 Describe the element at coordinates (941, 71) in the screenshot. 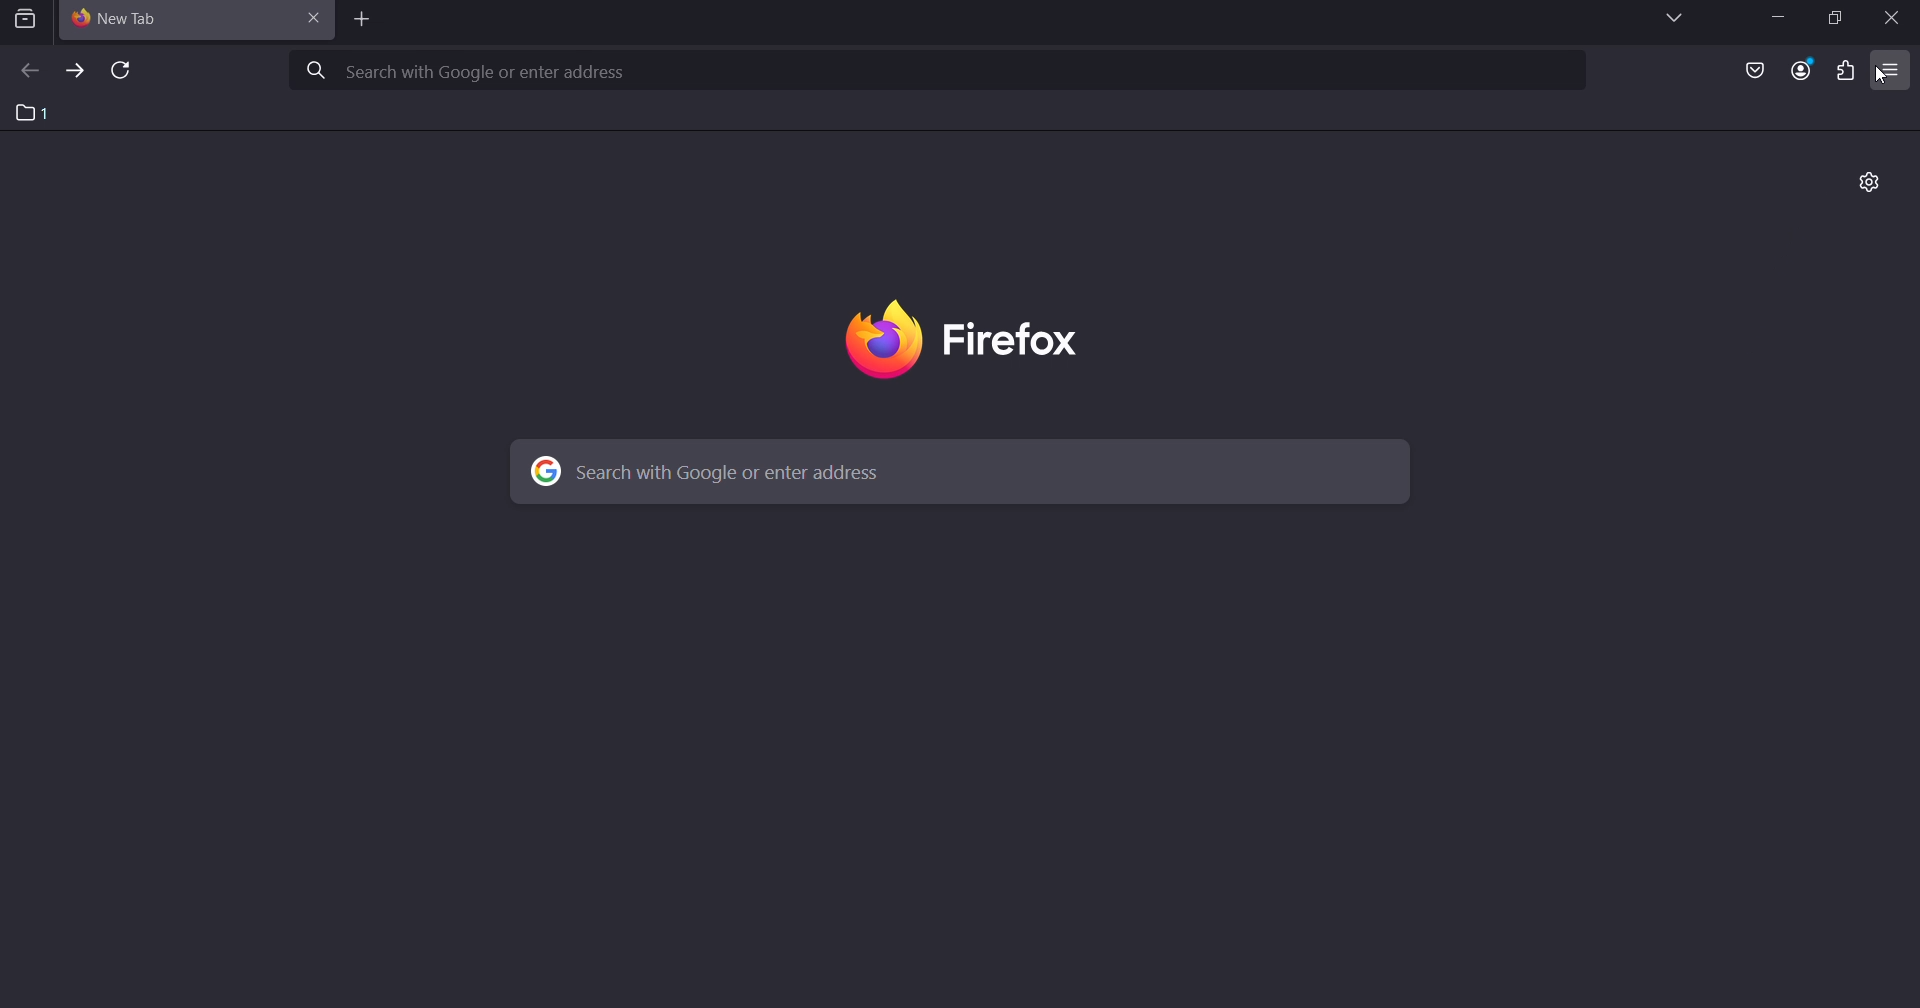

I see `search with google or enter address` at that location.